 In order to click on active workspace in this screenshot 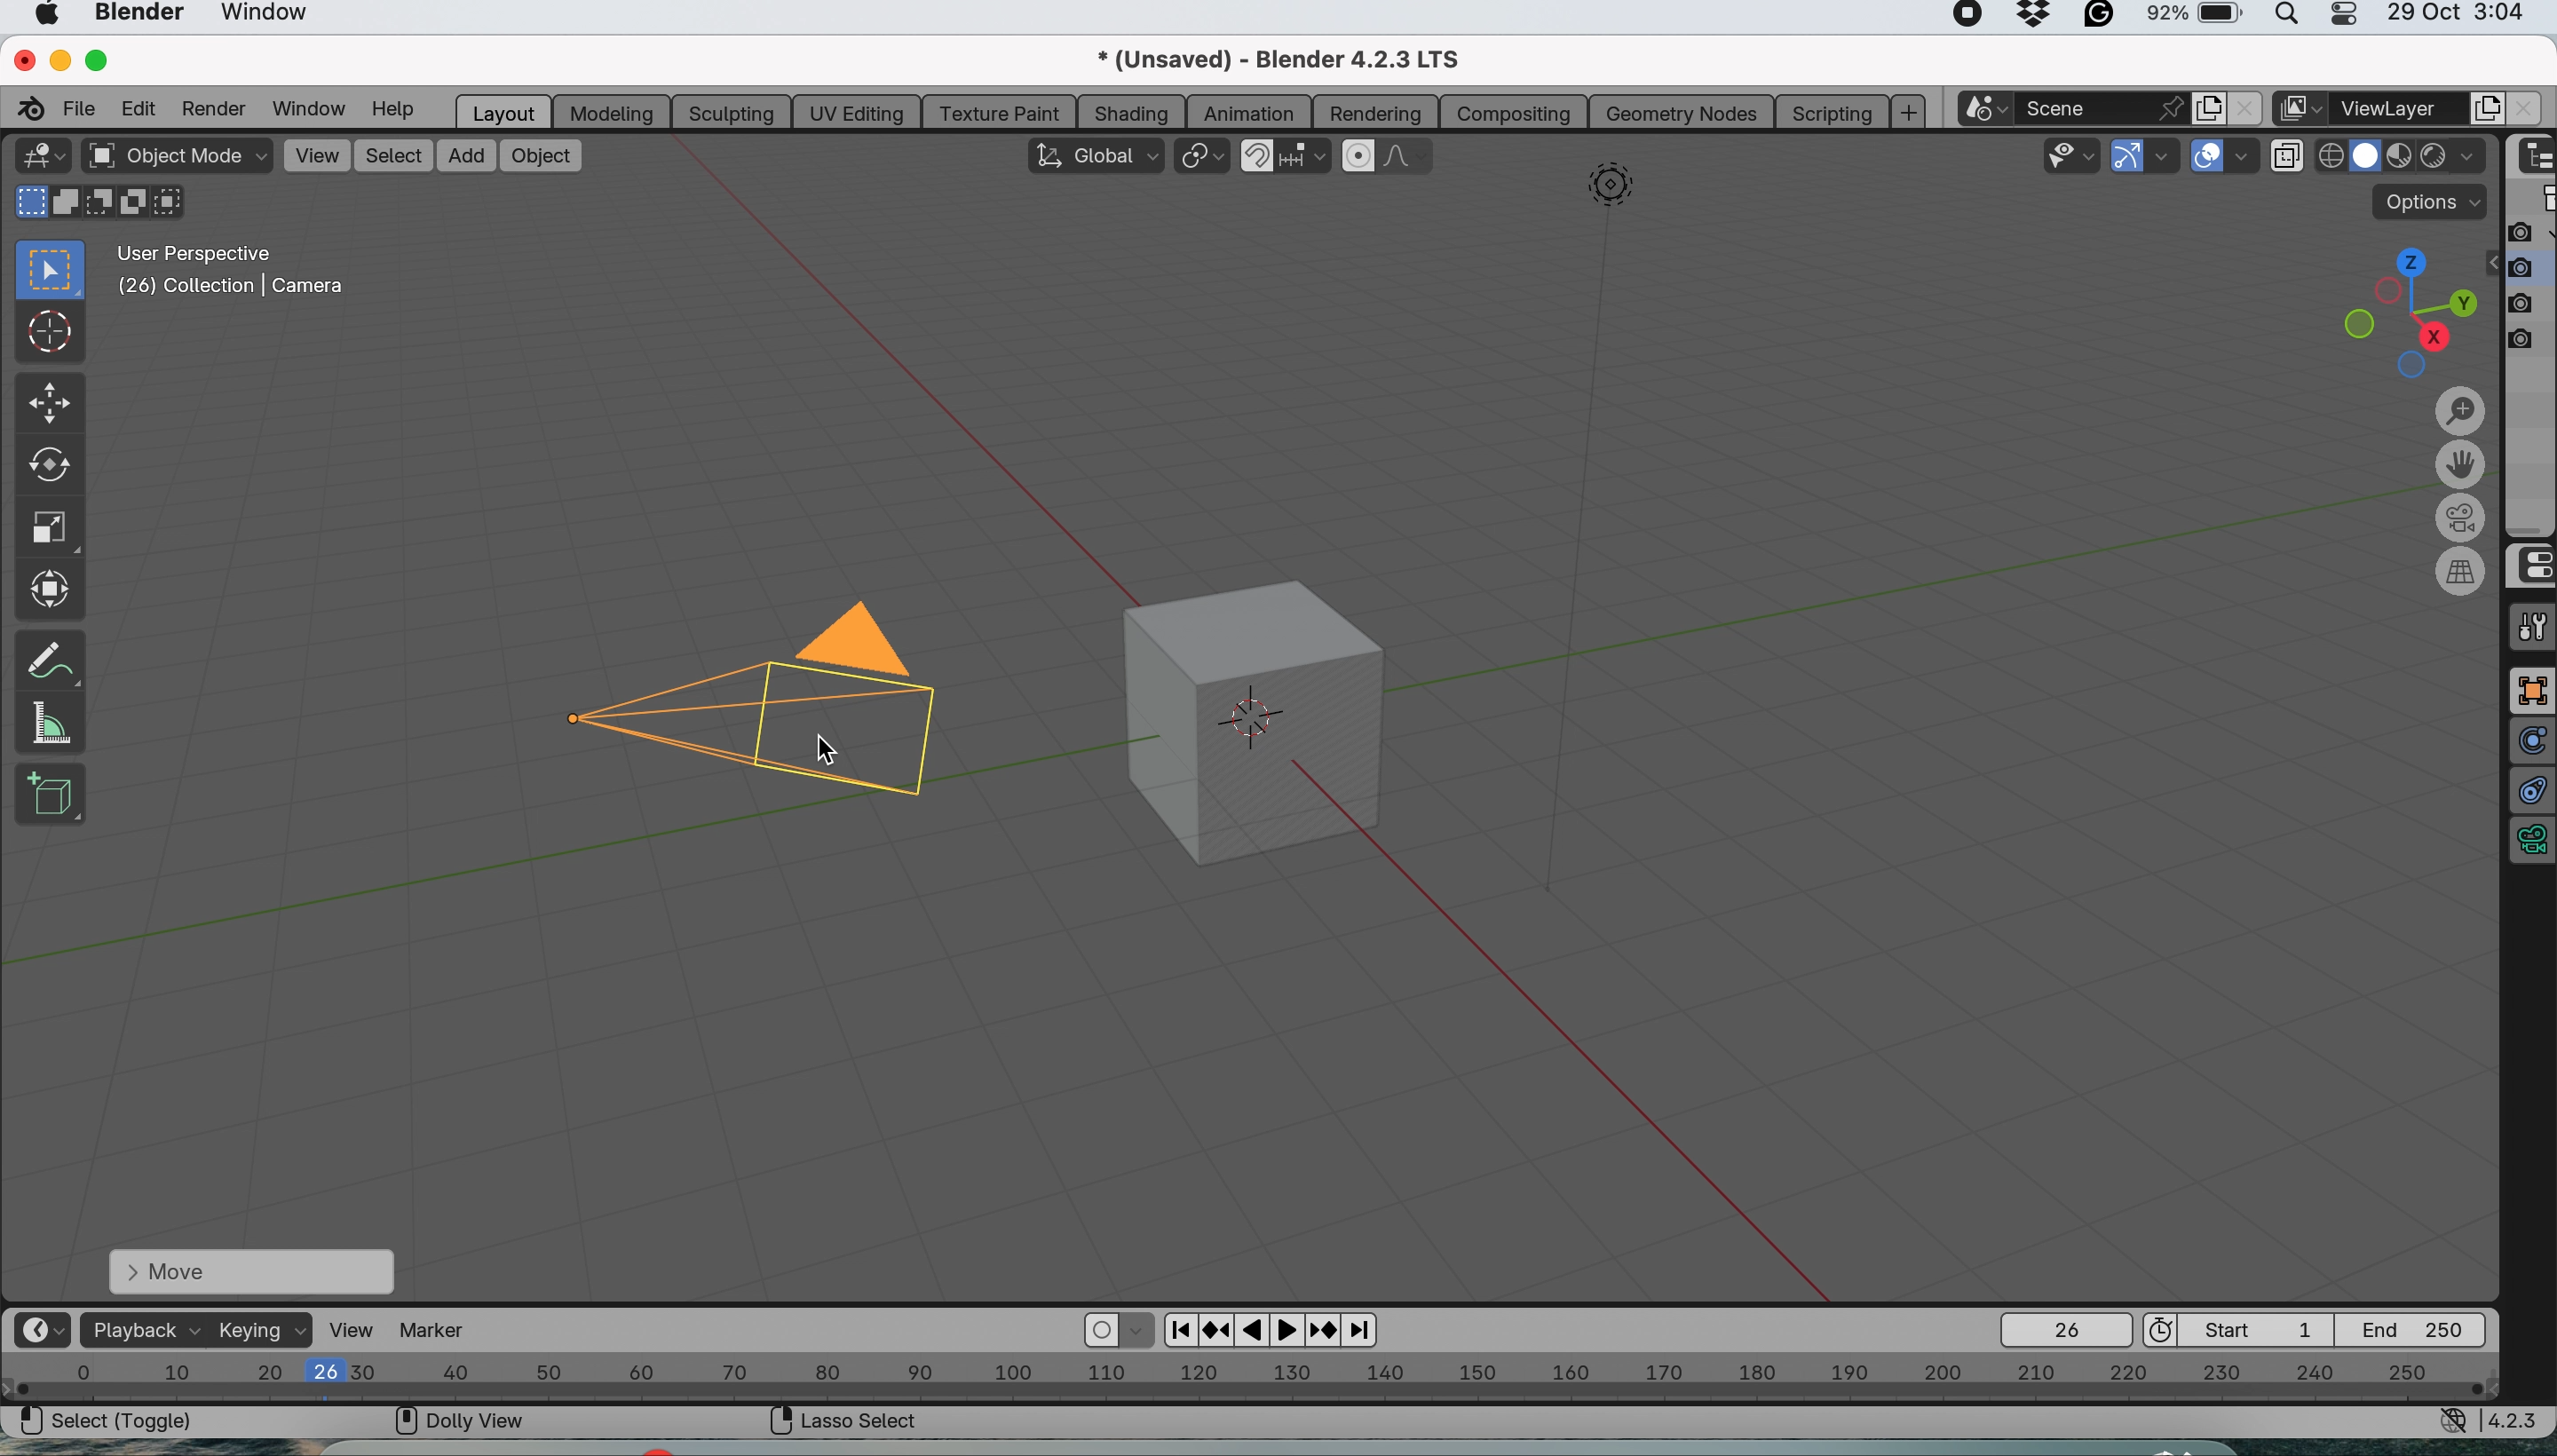, I will do `click(2296, 110)`.